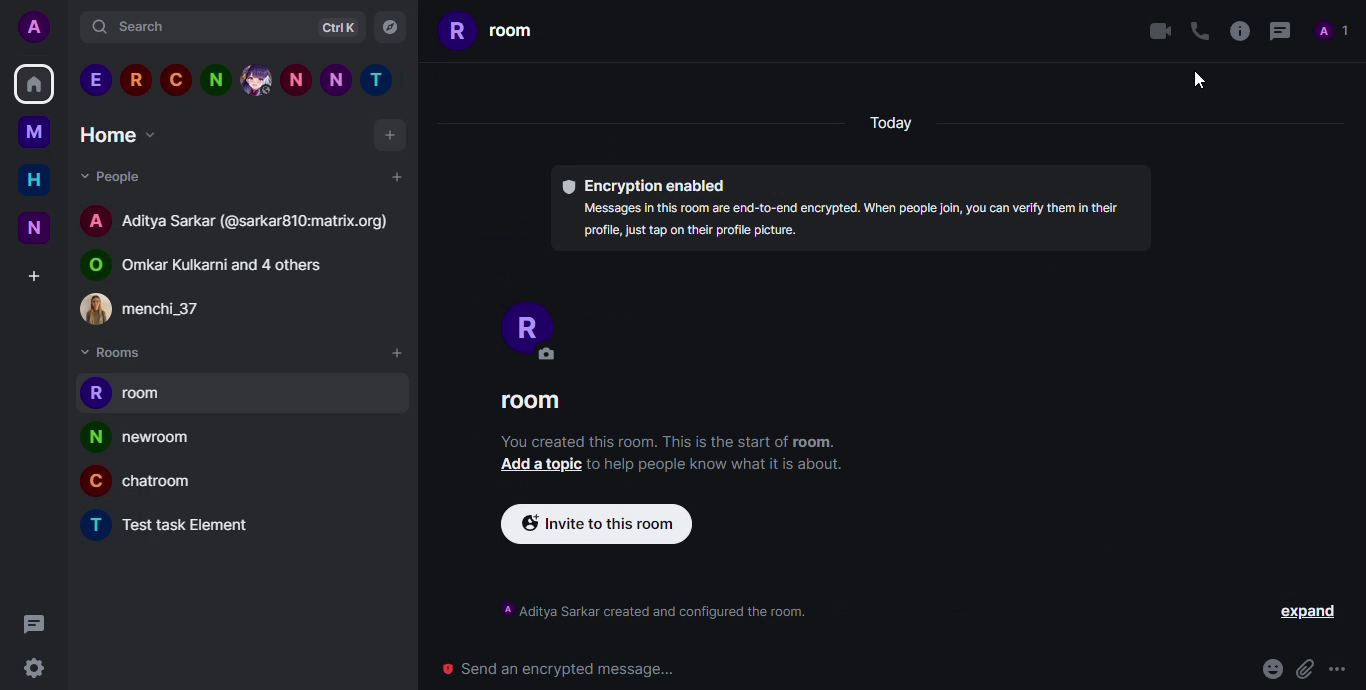  What do you see at coordinates (395, 176) in the screenshot?
I see `start chat` at bounding box center [395, 176].